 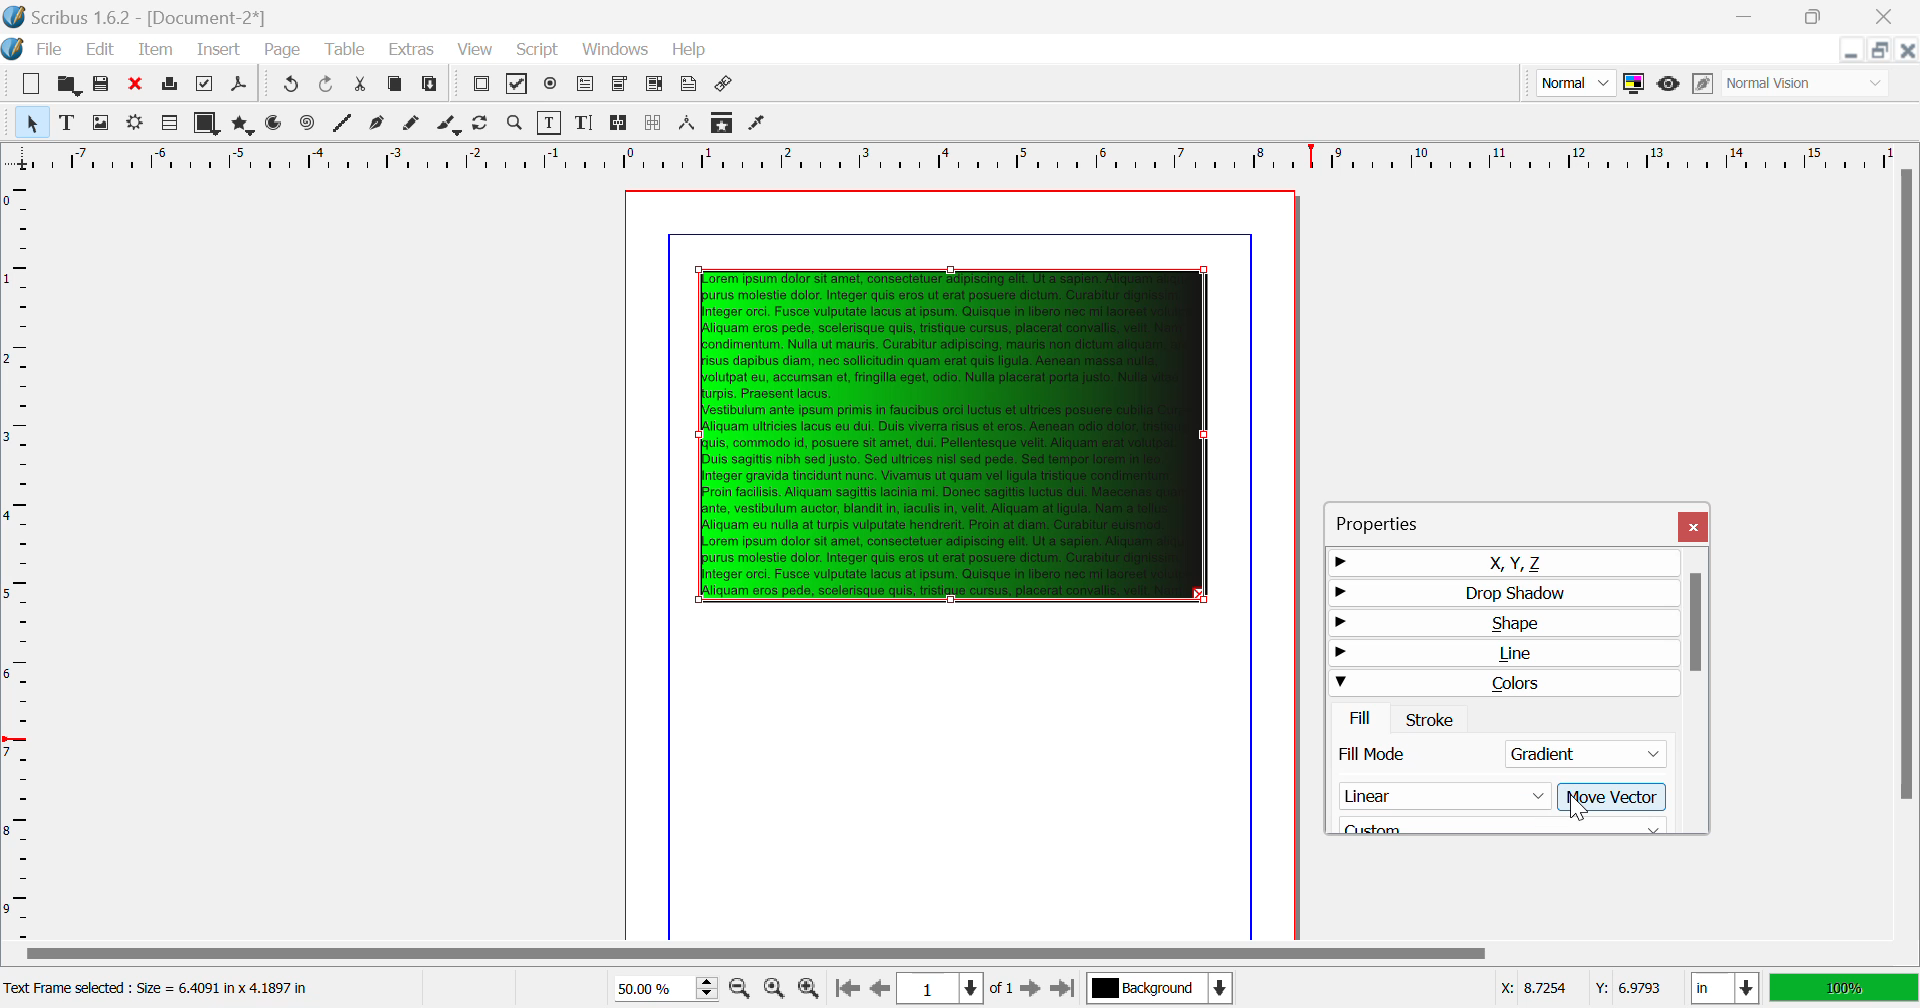 What do you see at coordinates (516, 123) in the screenshot?
I see `Zoom` at bounding box center [516, 123].